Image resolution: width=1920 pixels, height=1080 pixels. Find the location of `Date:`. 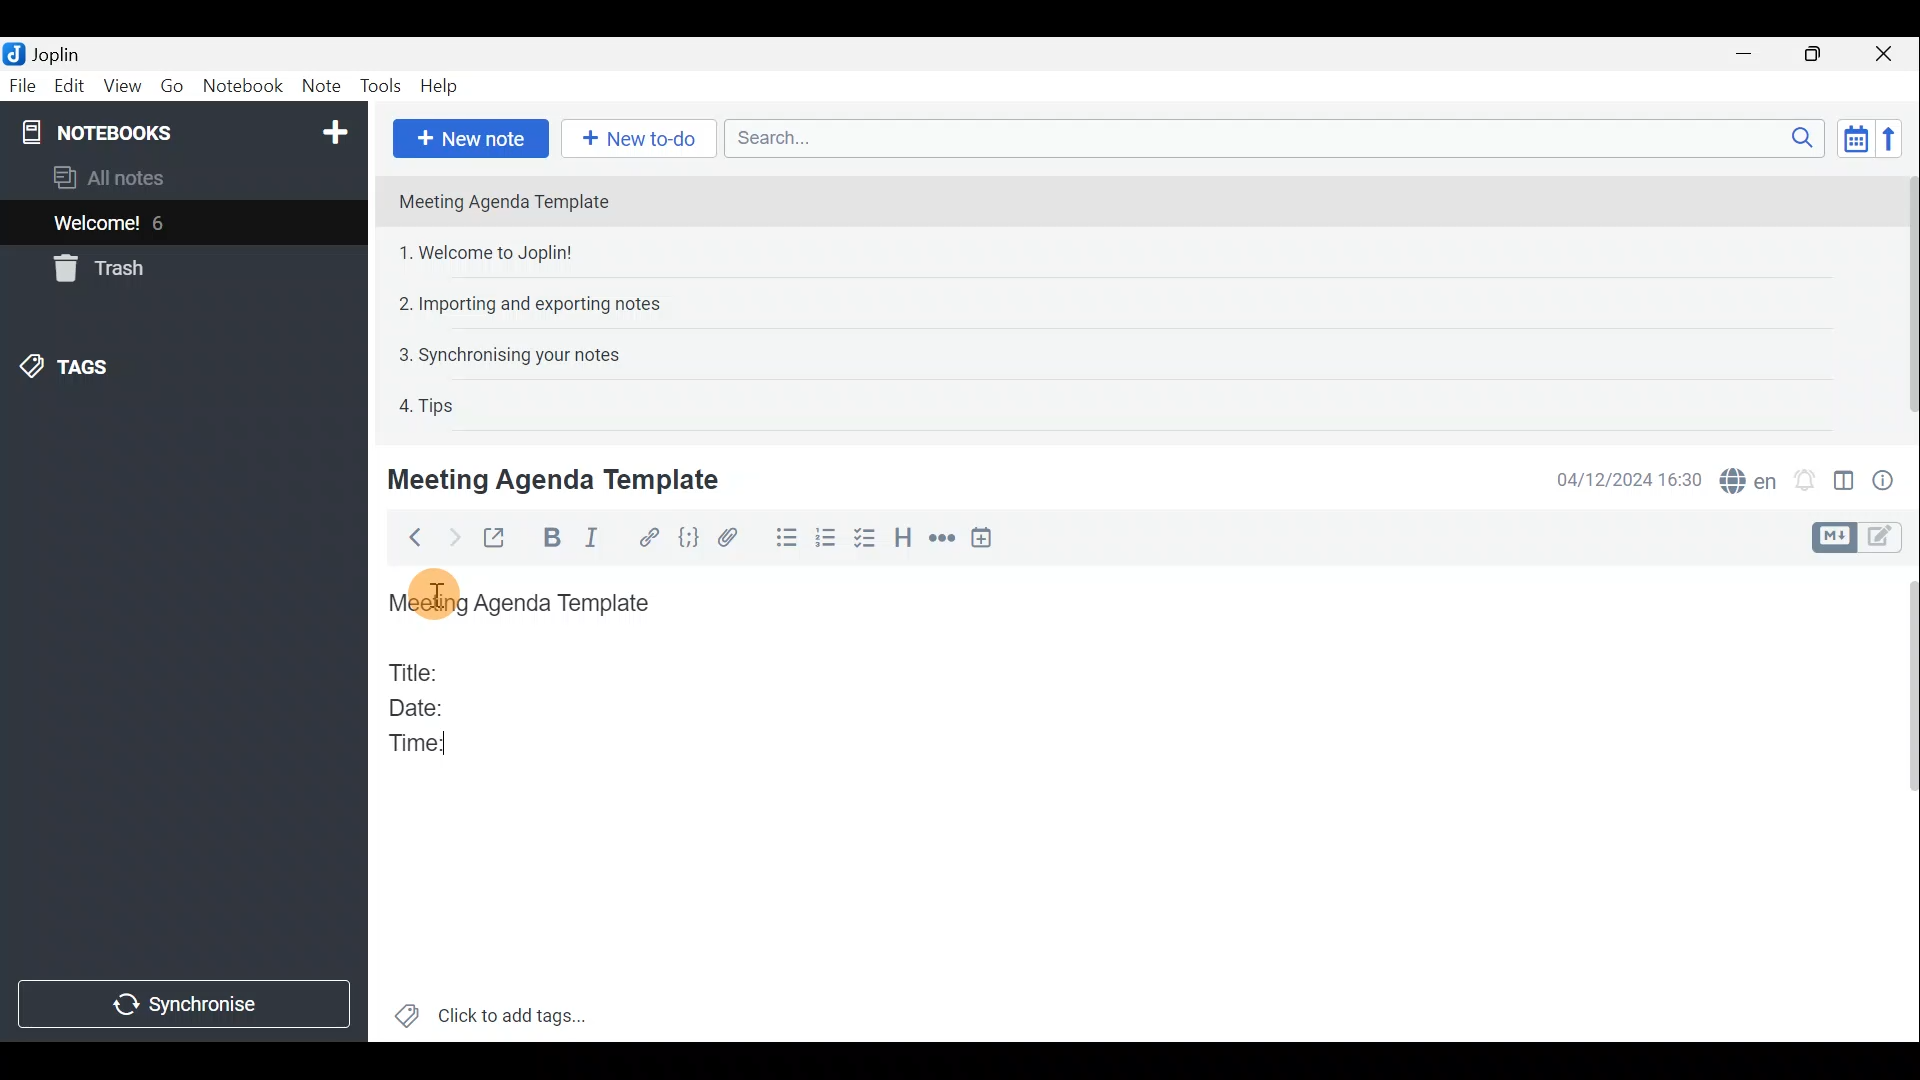

Date: is located at coordinates (433, 705).